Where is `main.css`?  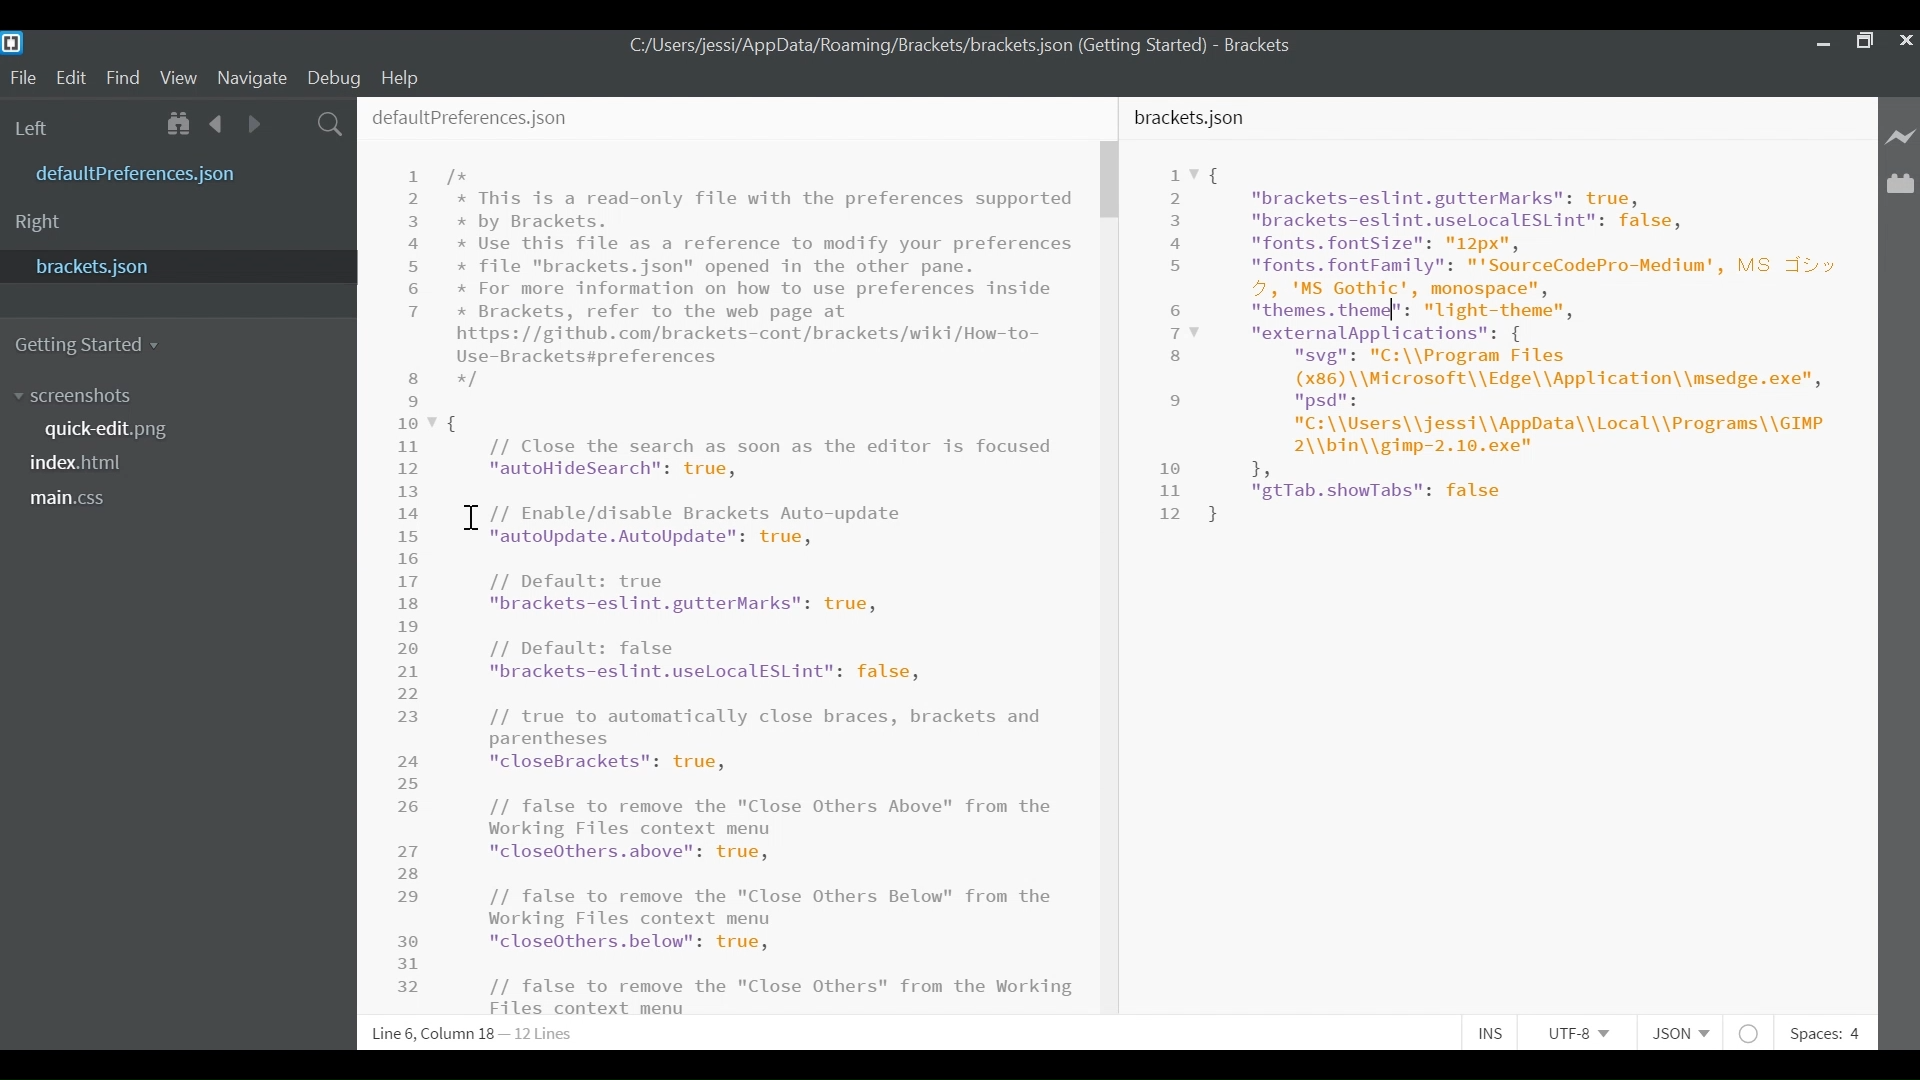 main.css is located at coordinates (70, 498).